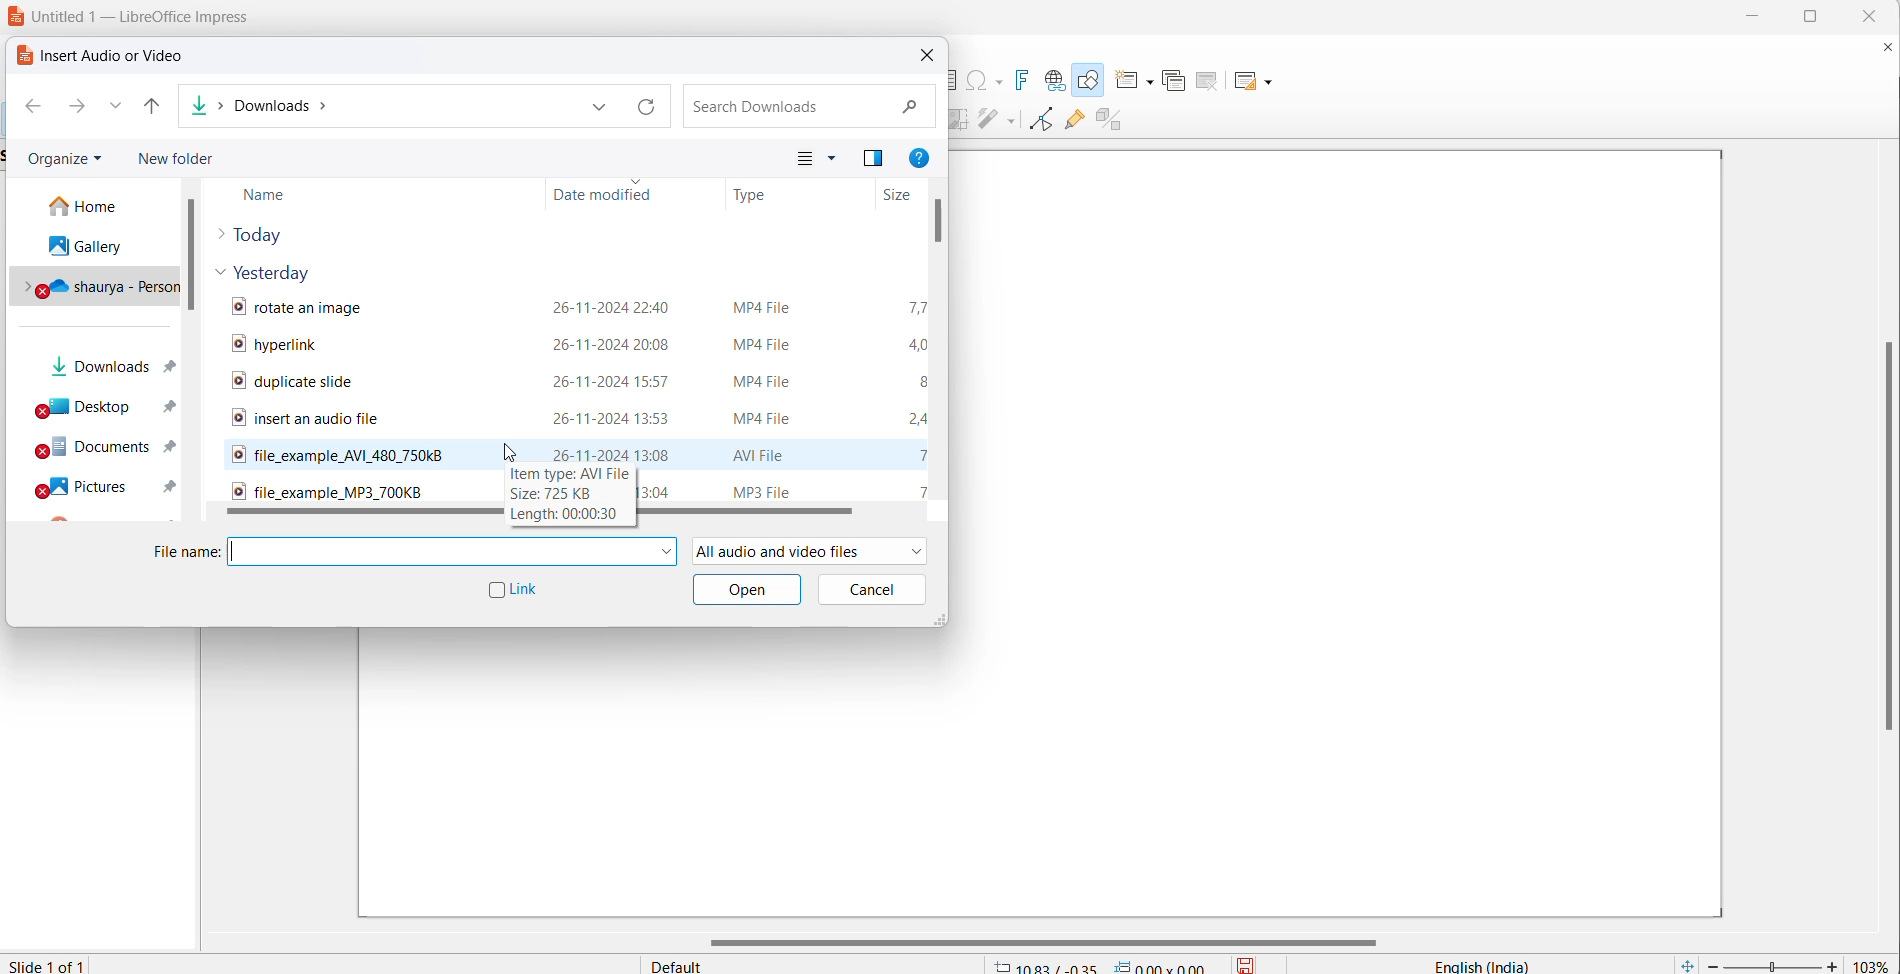  I want to click on change your view more options, so click(832, 160).